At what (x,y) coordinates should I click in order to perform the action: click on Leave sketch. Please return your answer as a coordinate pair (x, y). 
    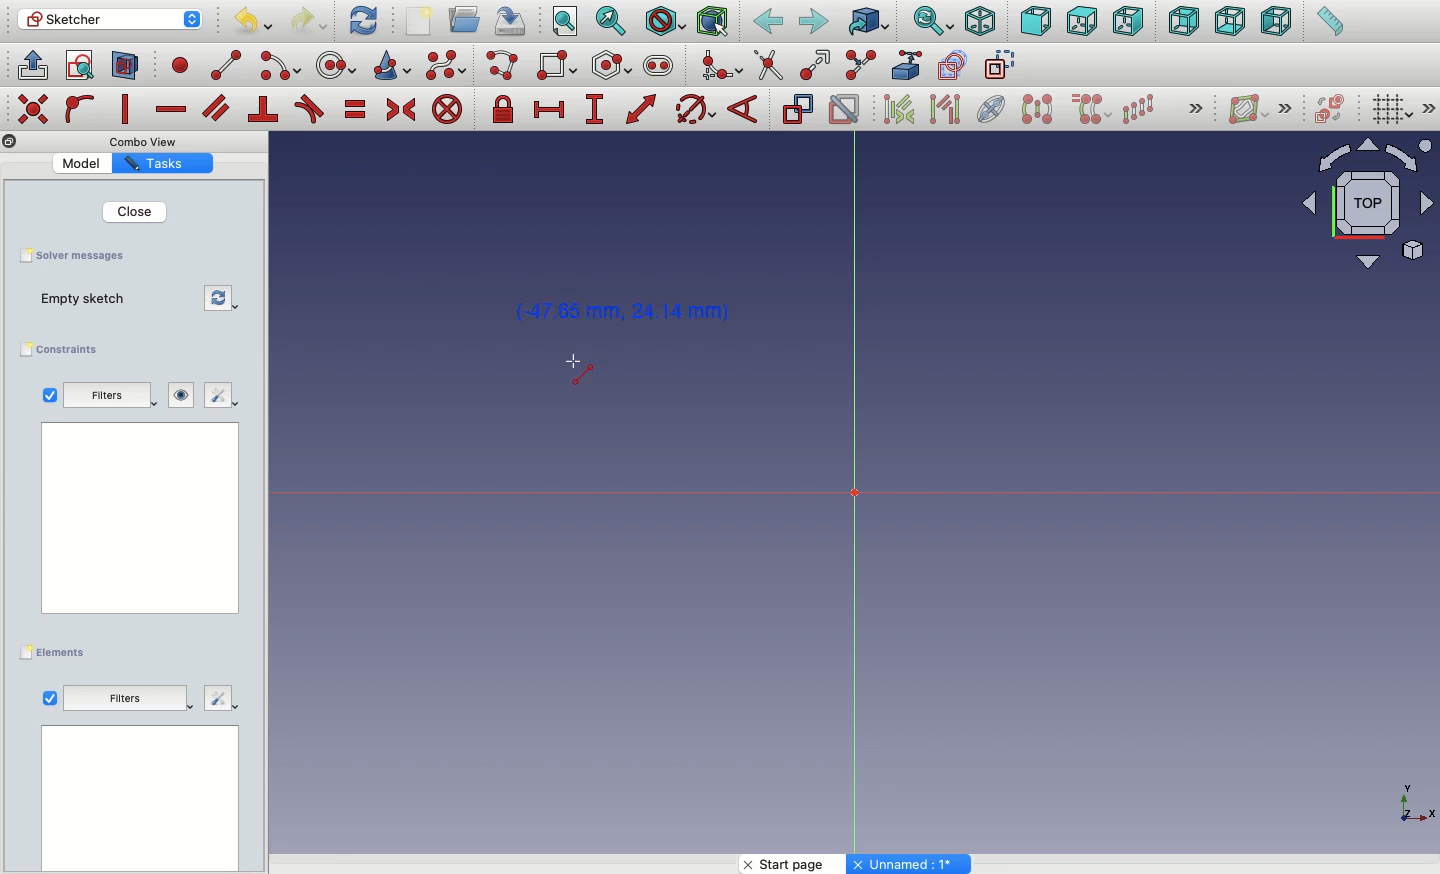
    Looking at the image, I should click on (32, 64).